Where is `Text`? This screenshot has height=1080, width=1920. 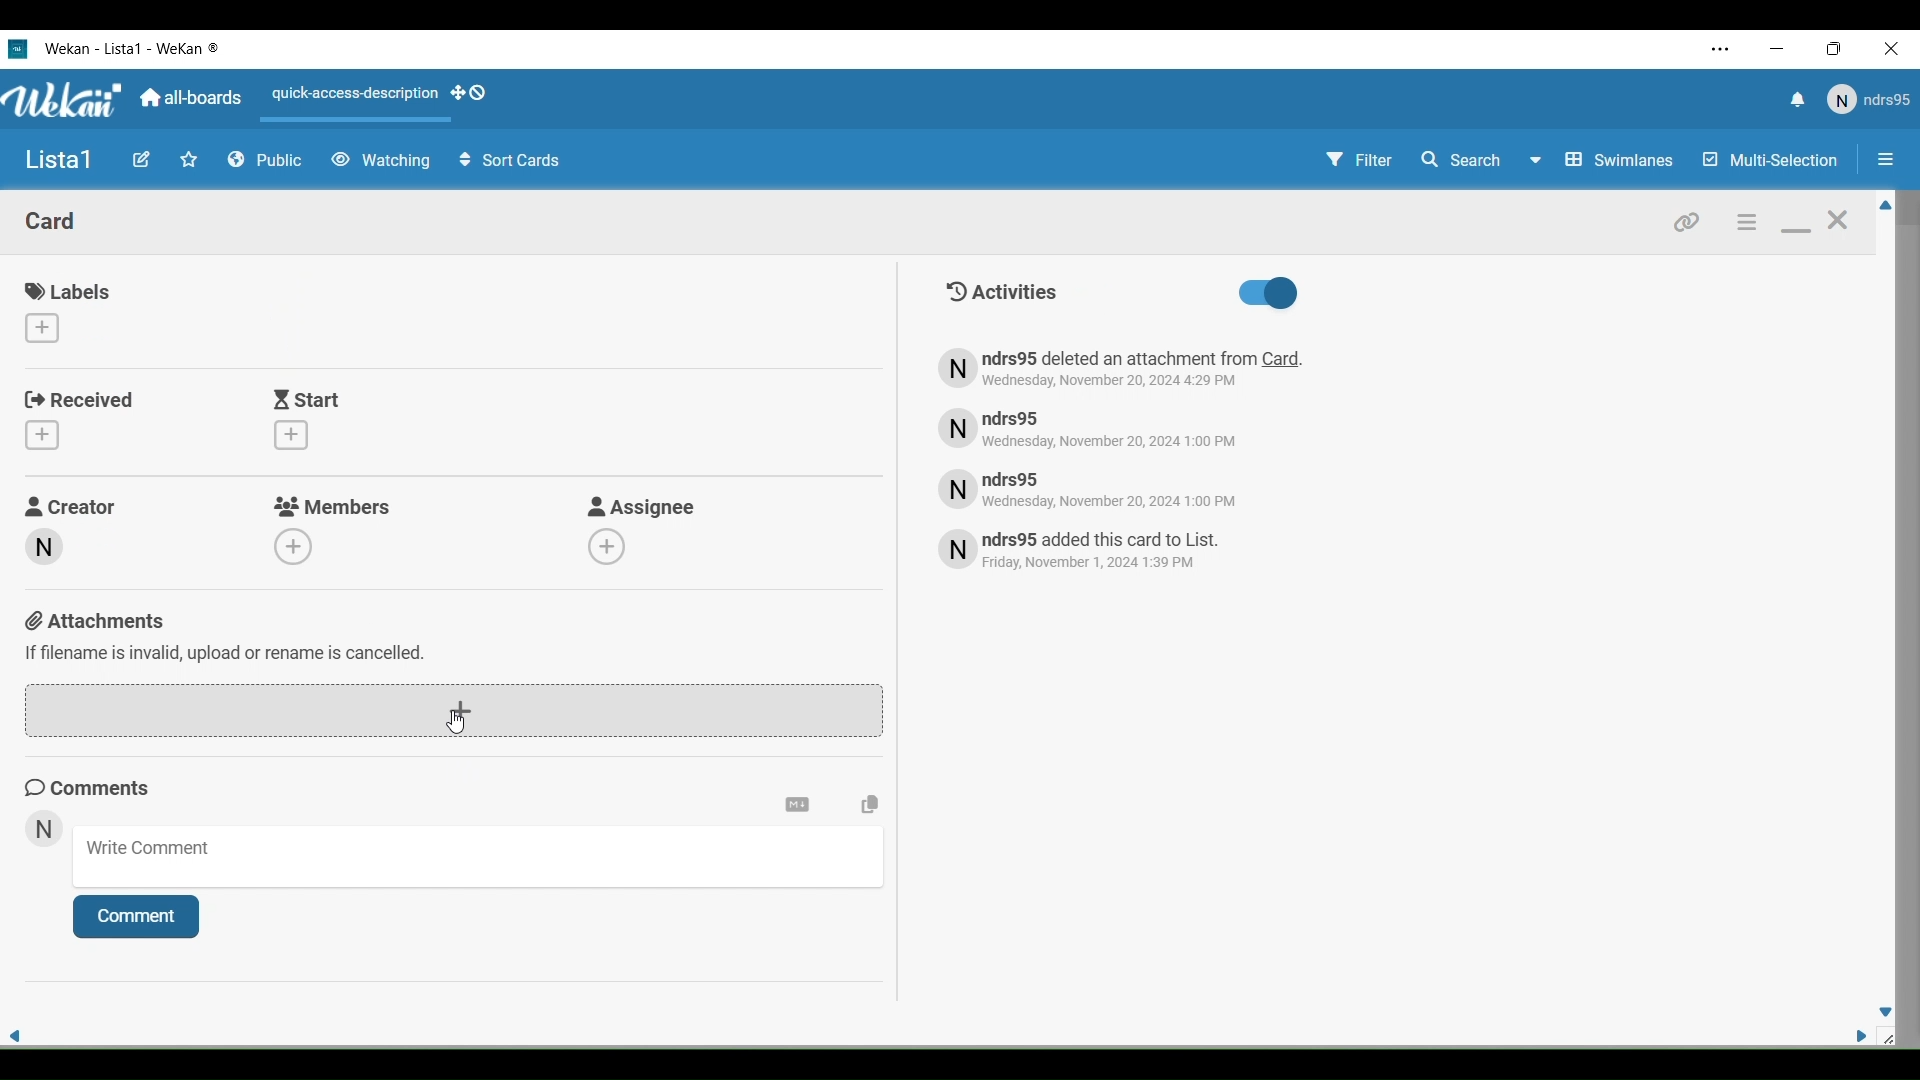 Text is located at coordinates (1000, 291).